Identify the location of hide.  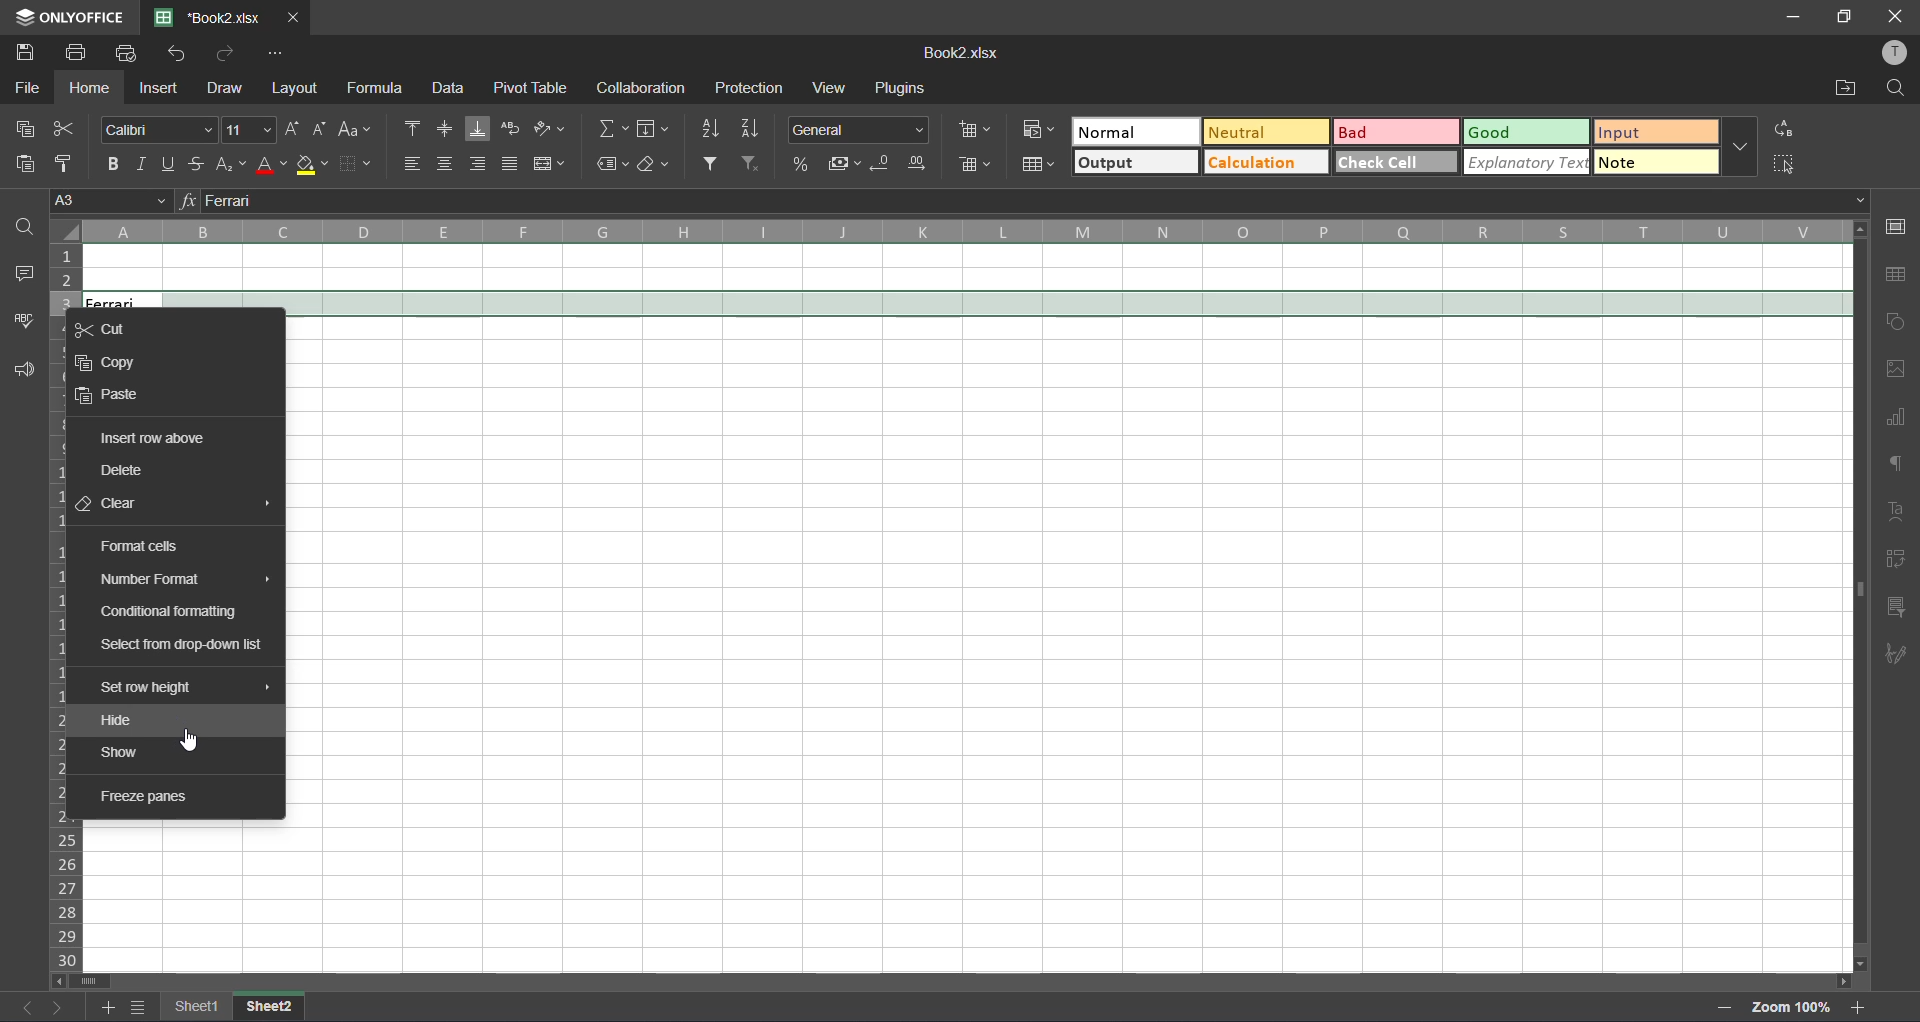
(118, 718).